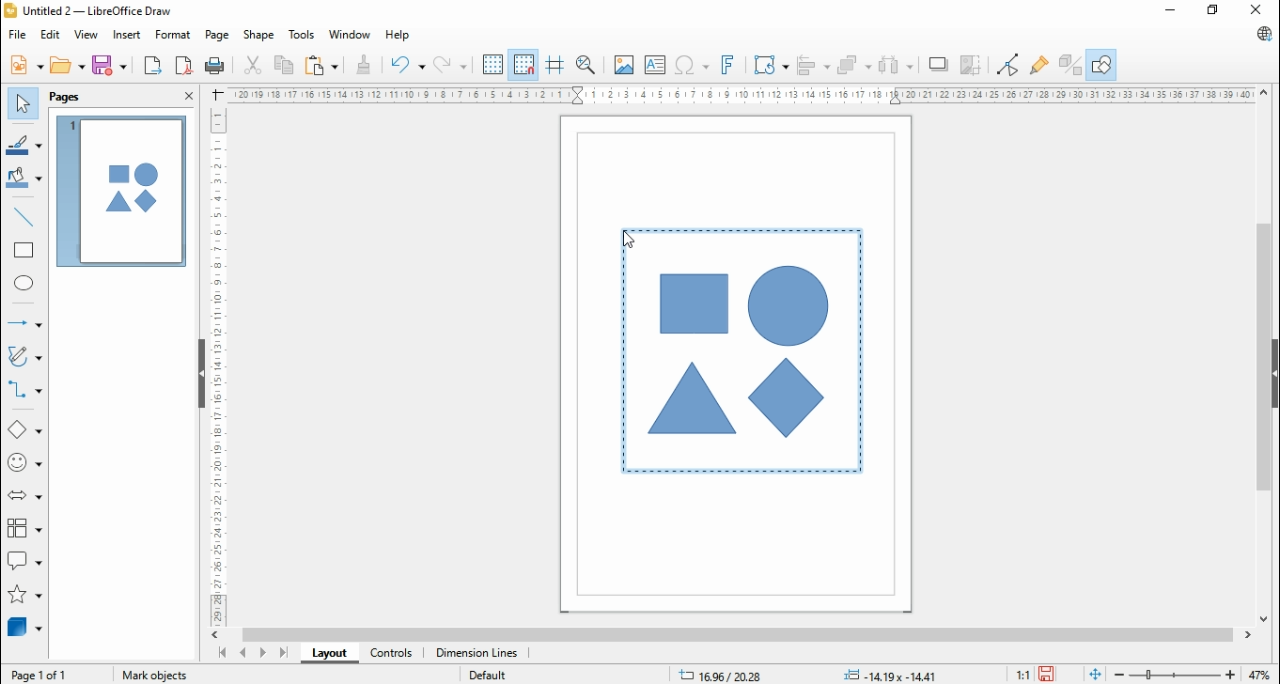 The height and width of the screenshot is (684, 1280). I want to click on undo, so click(408, 66).